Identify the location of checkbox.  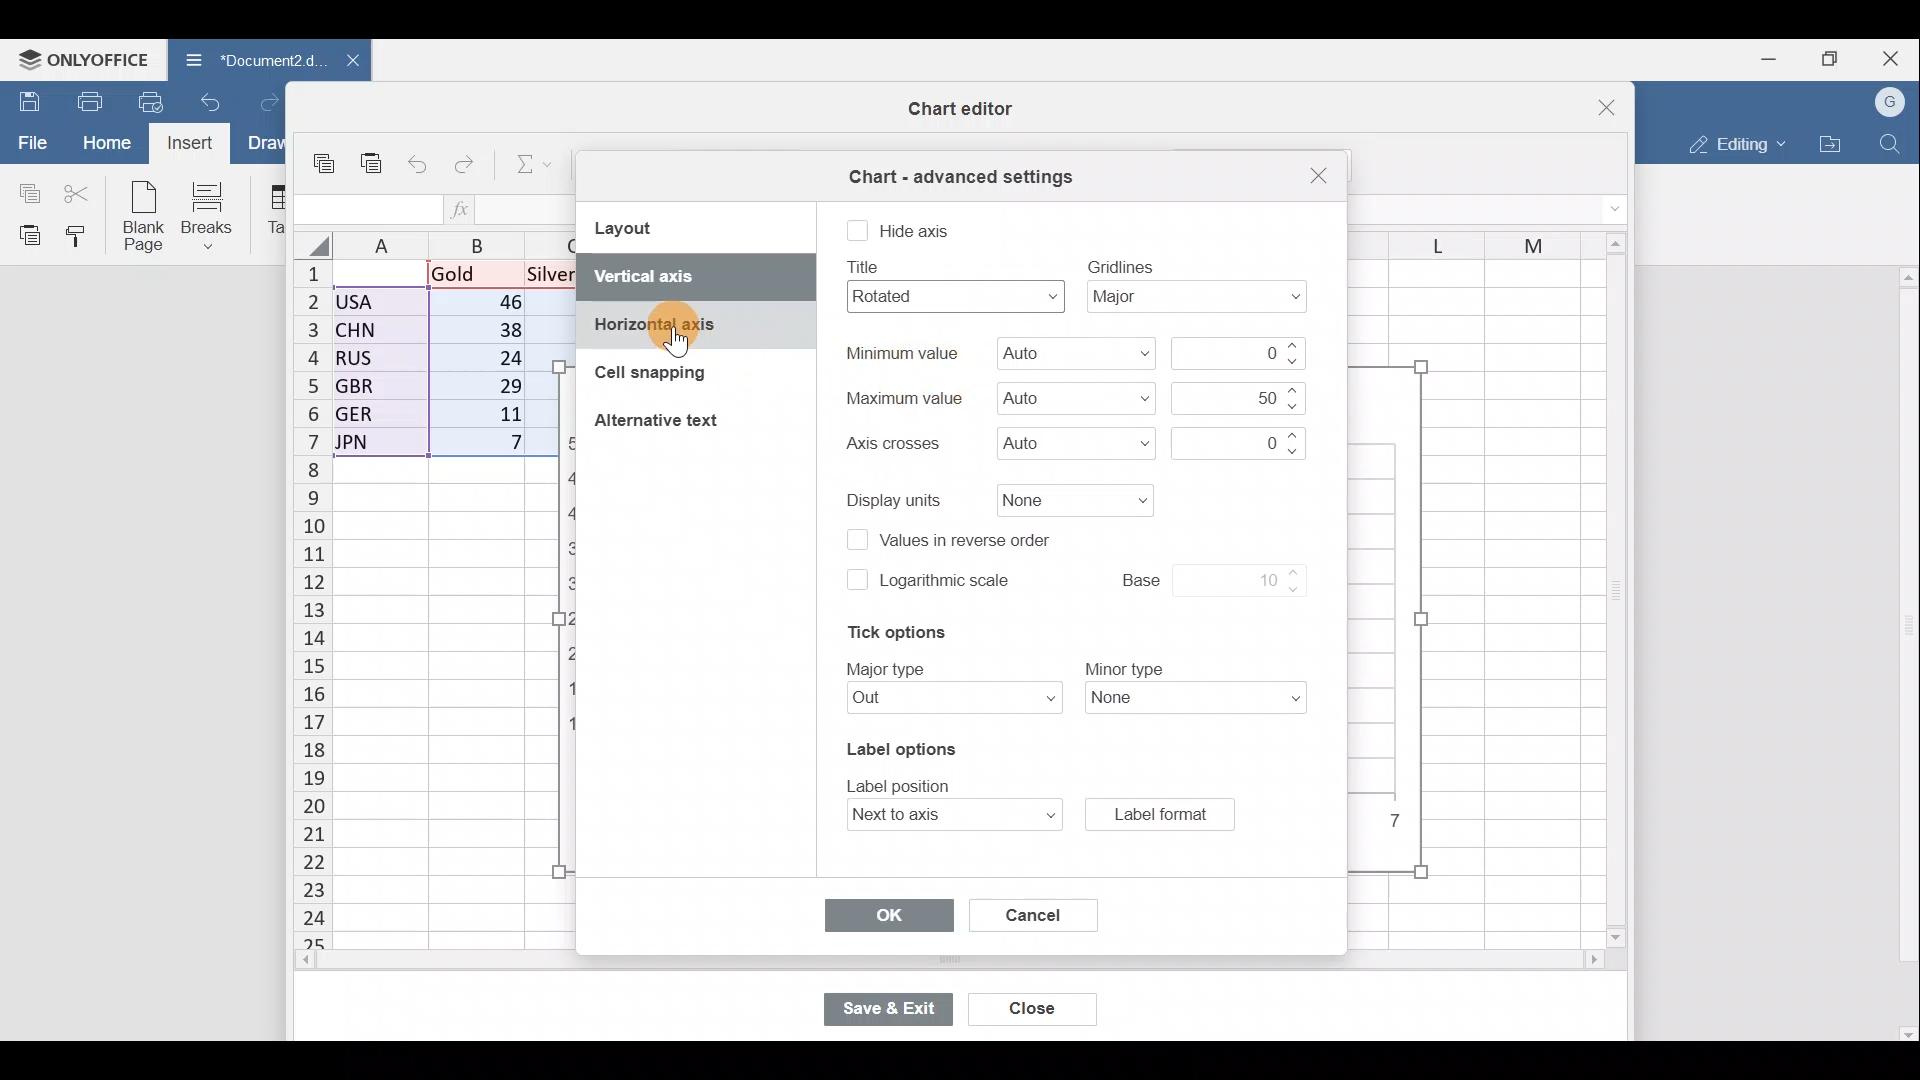
(854, 542).